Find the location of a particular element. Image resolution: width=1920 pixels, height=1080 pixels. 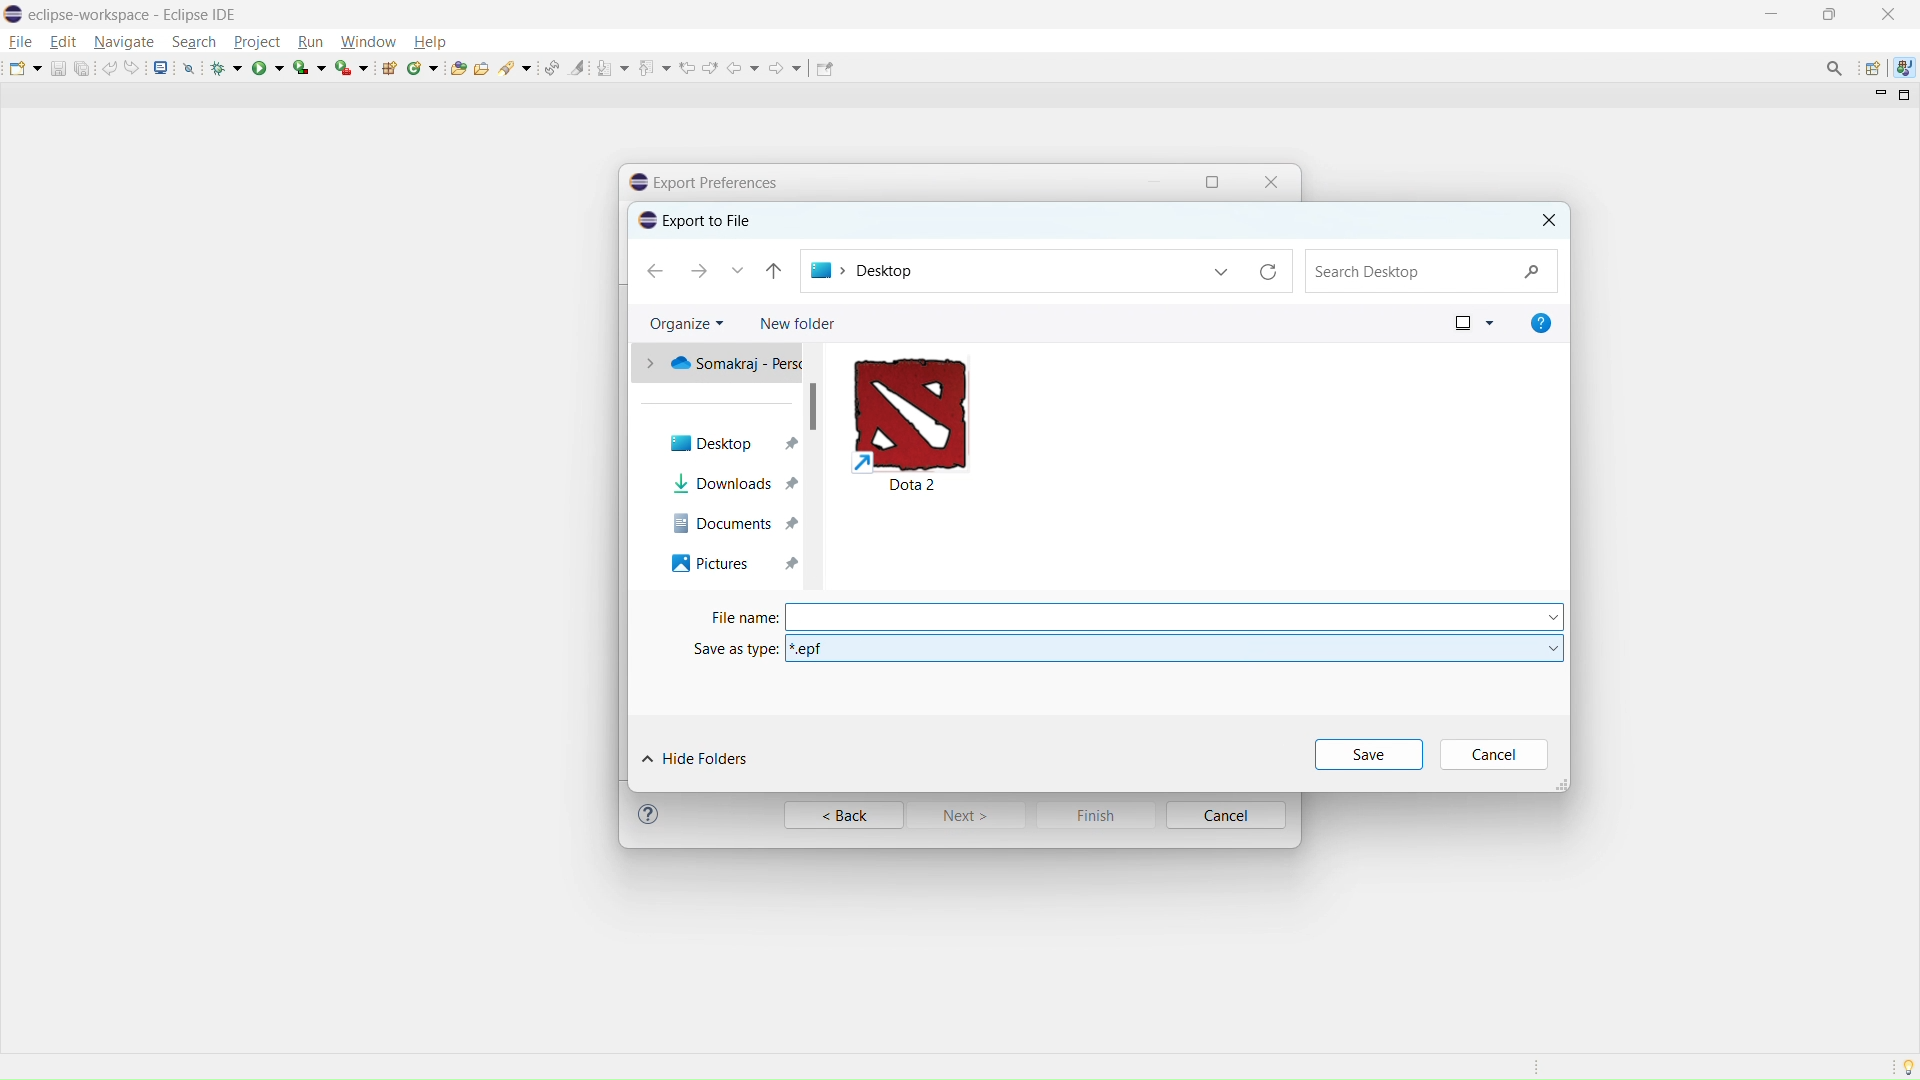

run last tool is located at coordinates (351, 66).